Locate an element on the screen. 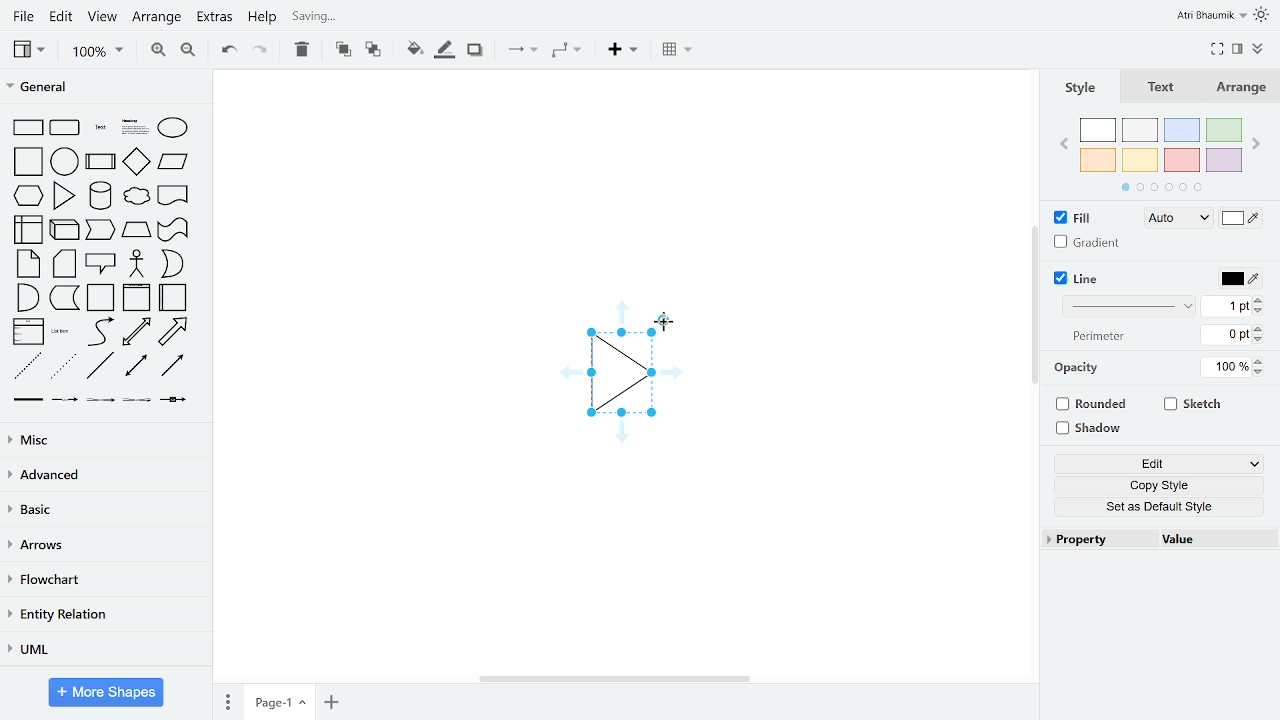 The width and height of the screenshot is (1280, 720). file is located at coordinates (22, 16).